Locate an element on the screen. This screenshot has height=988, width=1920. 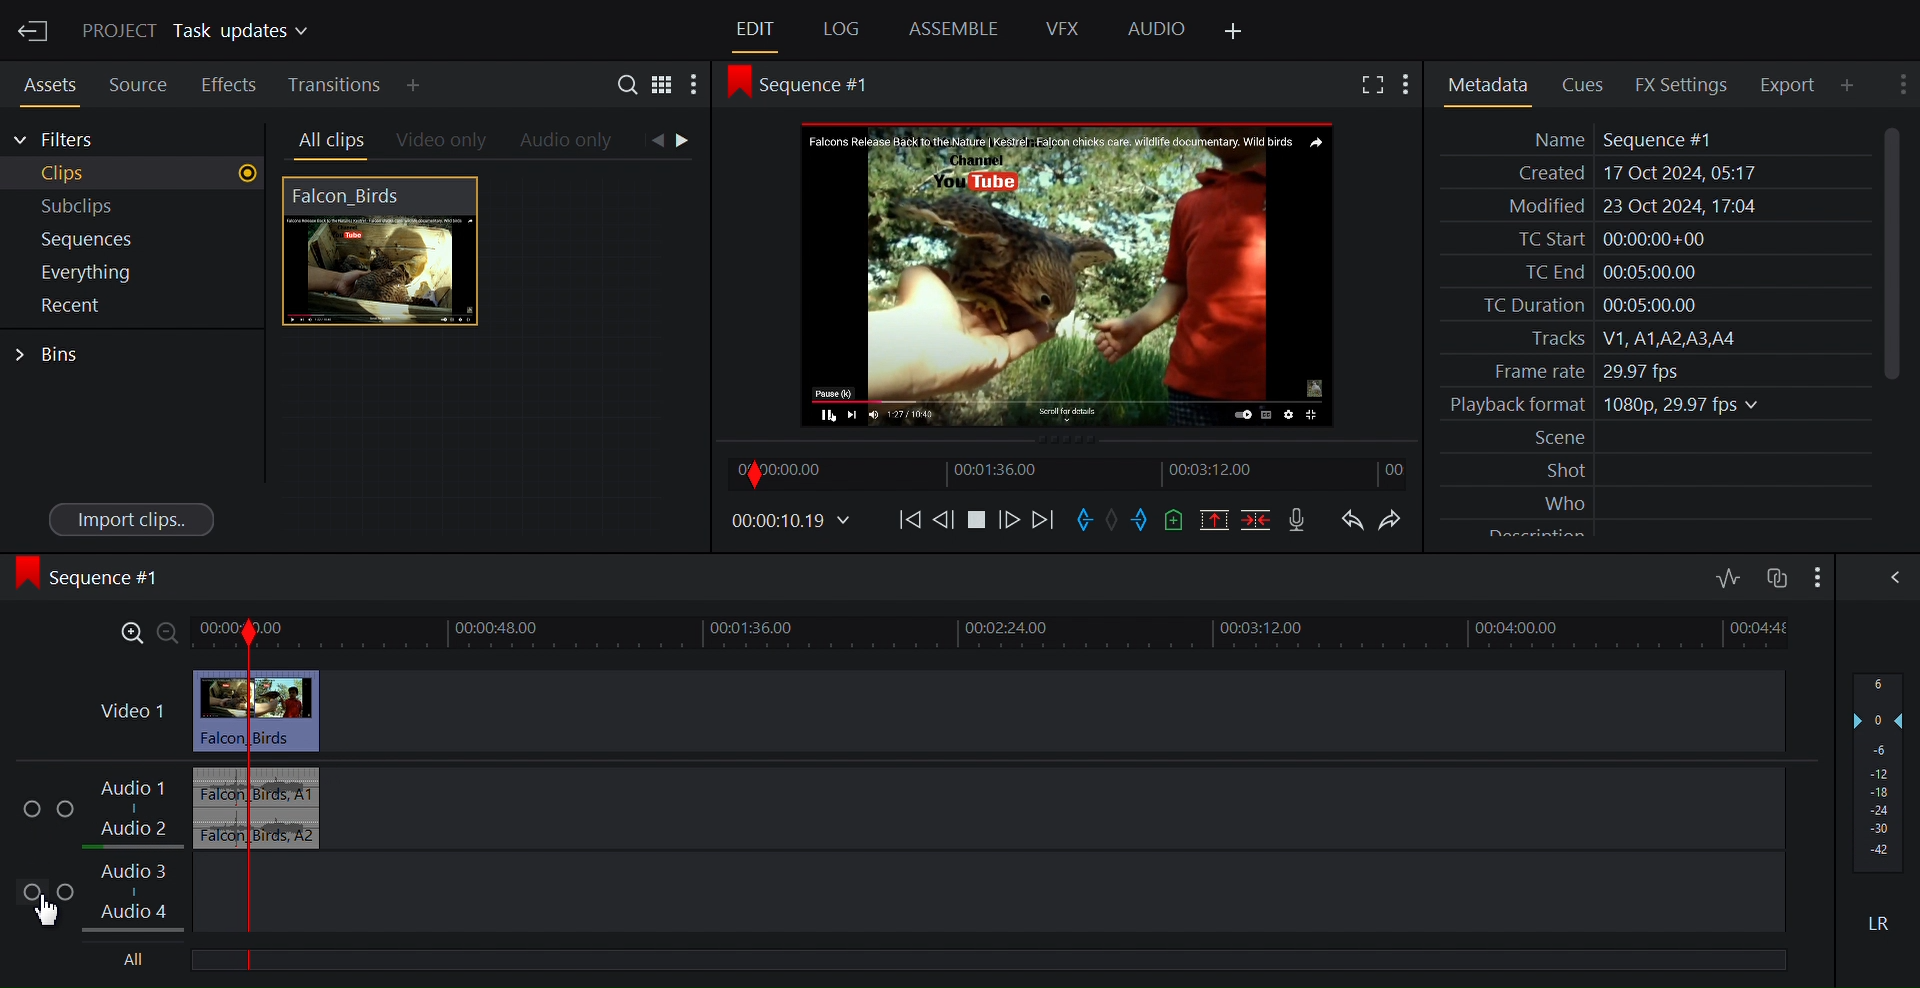
 is located at coordinates (1513, 627).